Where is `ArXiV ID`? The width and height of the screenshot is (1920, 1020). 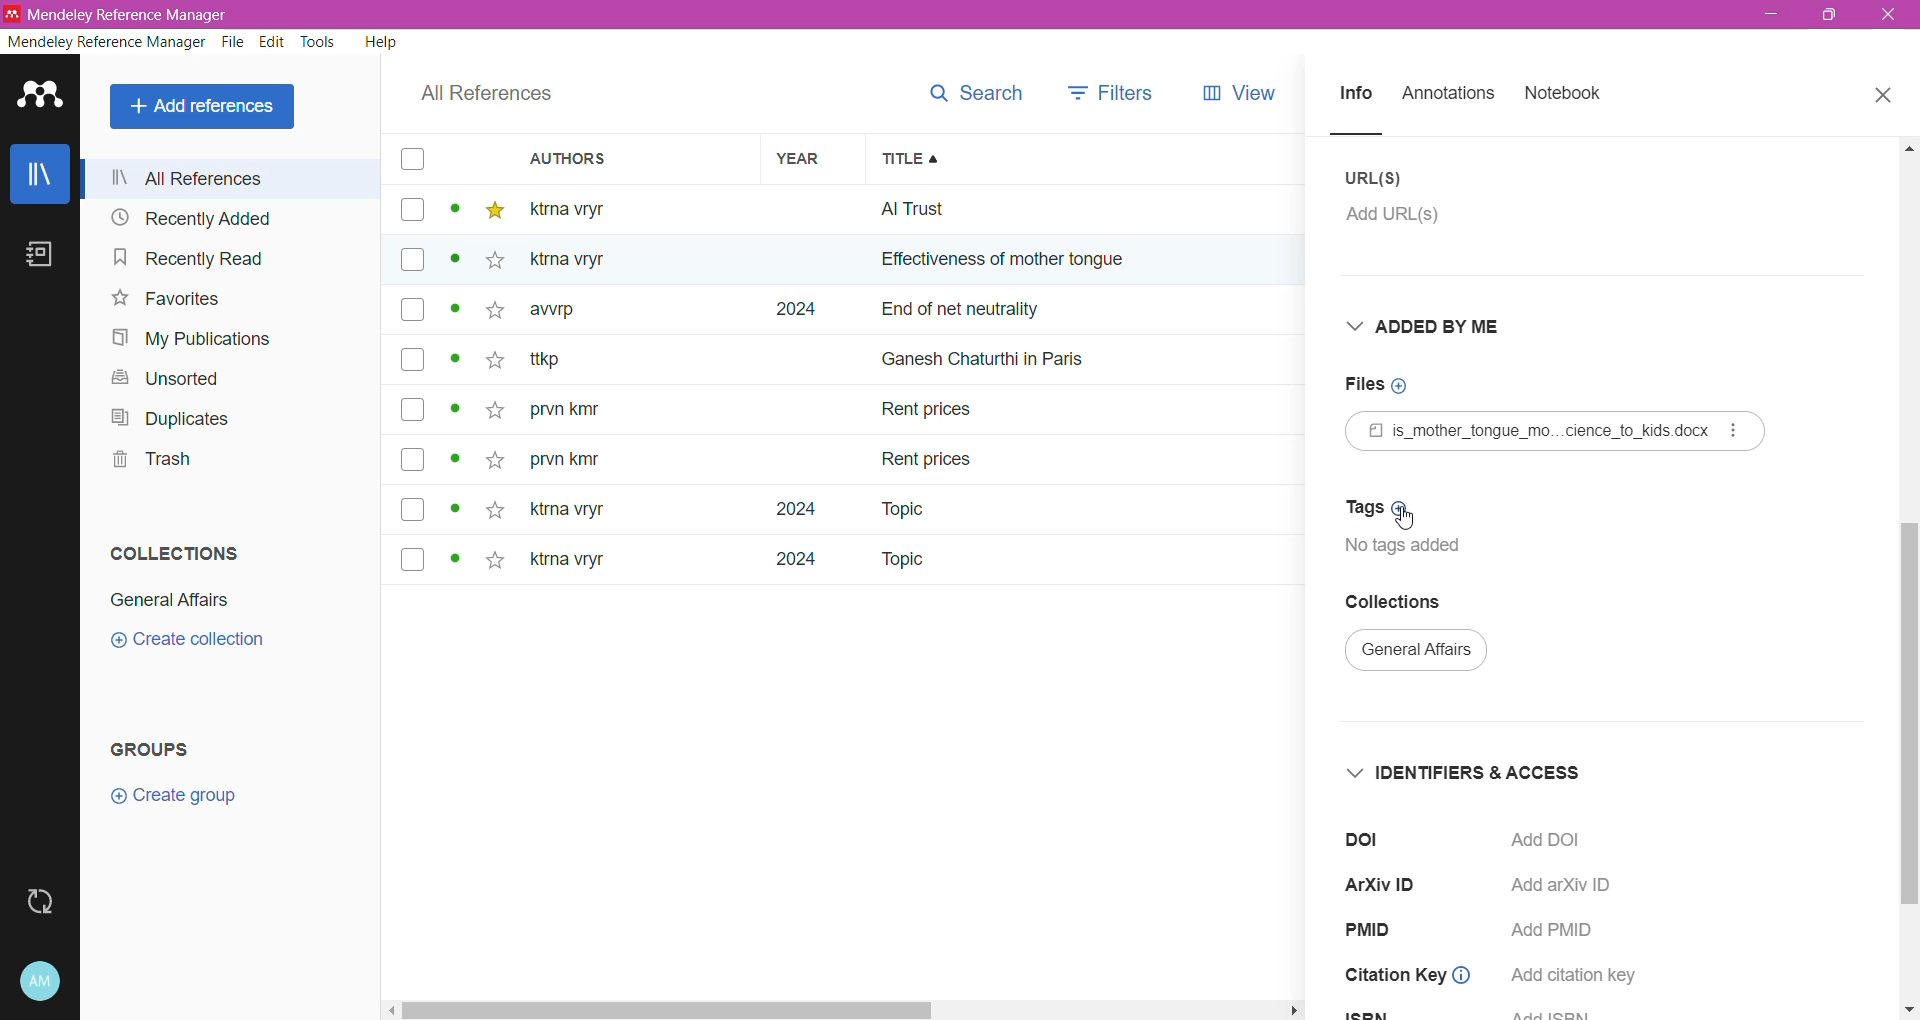 ArXiV ID is located at coordinates (1387, 885).